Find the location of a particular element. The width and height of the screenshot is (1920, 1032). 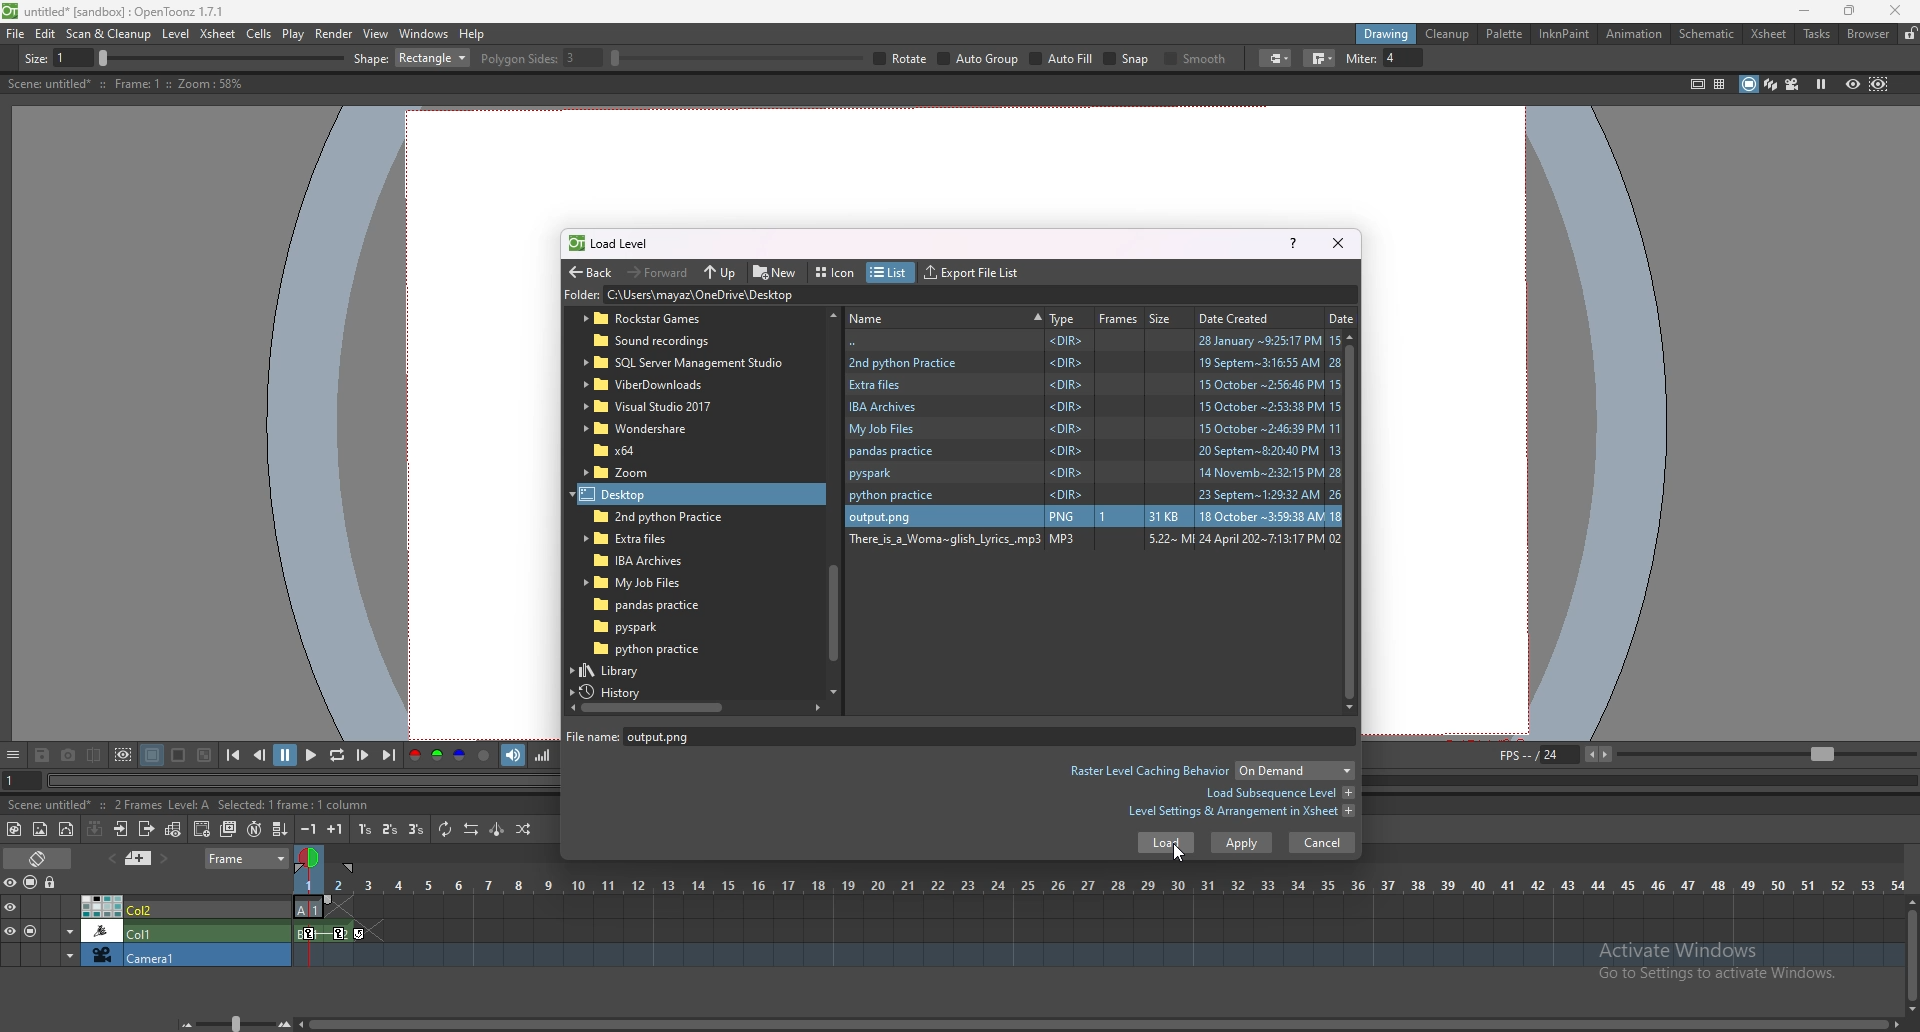

red channel is located at coordinates (413, 757).